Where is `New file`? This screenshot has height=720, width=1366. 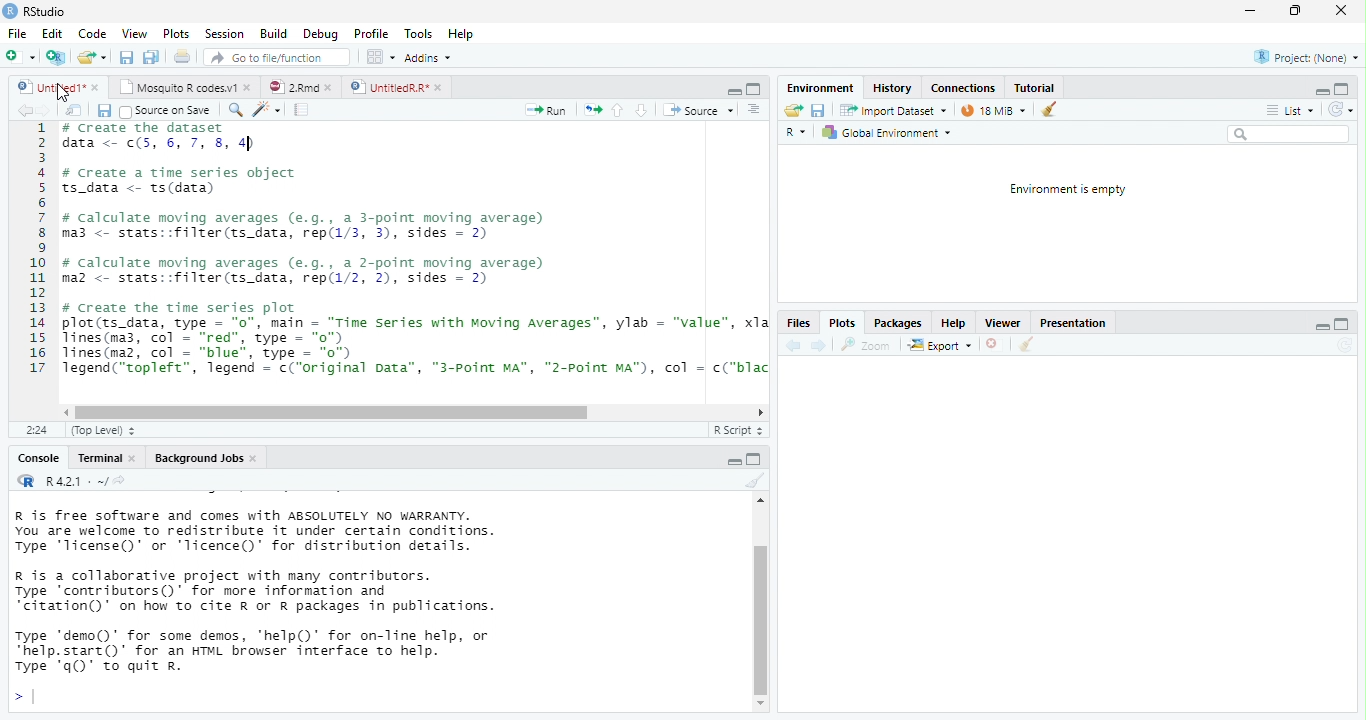
New file is located at coordinates (19, 57).